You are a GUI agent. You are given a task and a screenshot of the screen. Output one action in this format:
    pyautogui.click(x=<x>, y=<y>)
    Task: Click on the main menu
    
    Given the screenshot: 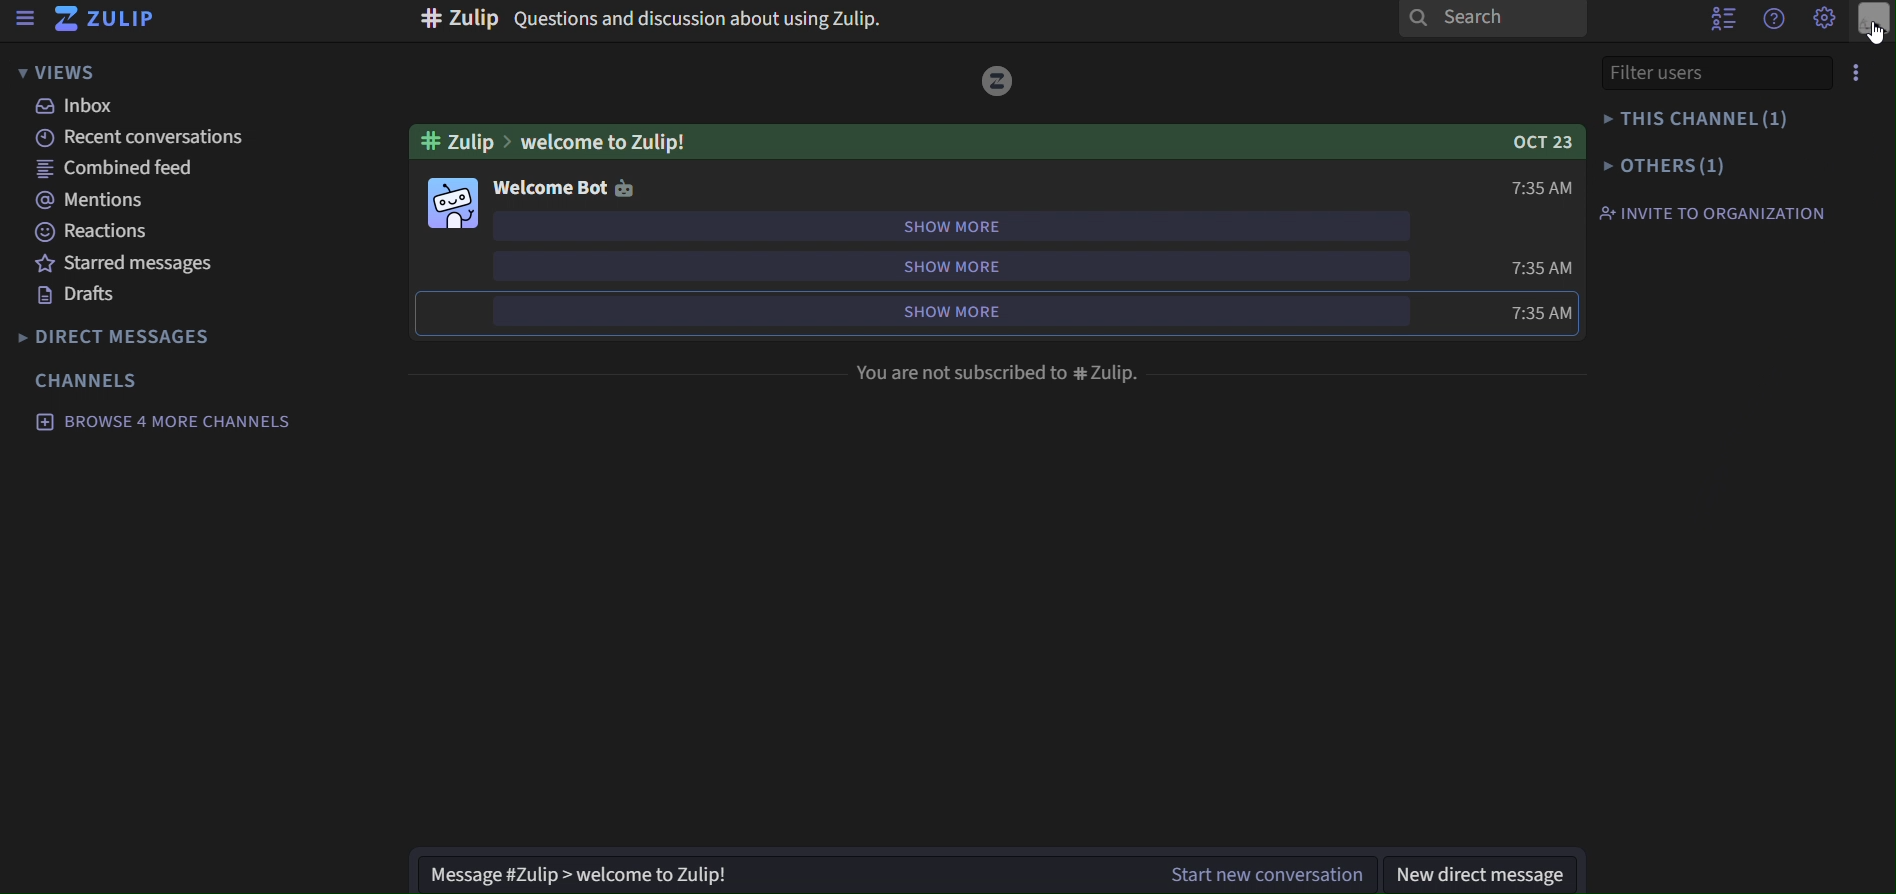 What is the action you would take?
    pyautogui.click(x=1873, y=20)
    